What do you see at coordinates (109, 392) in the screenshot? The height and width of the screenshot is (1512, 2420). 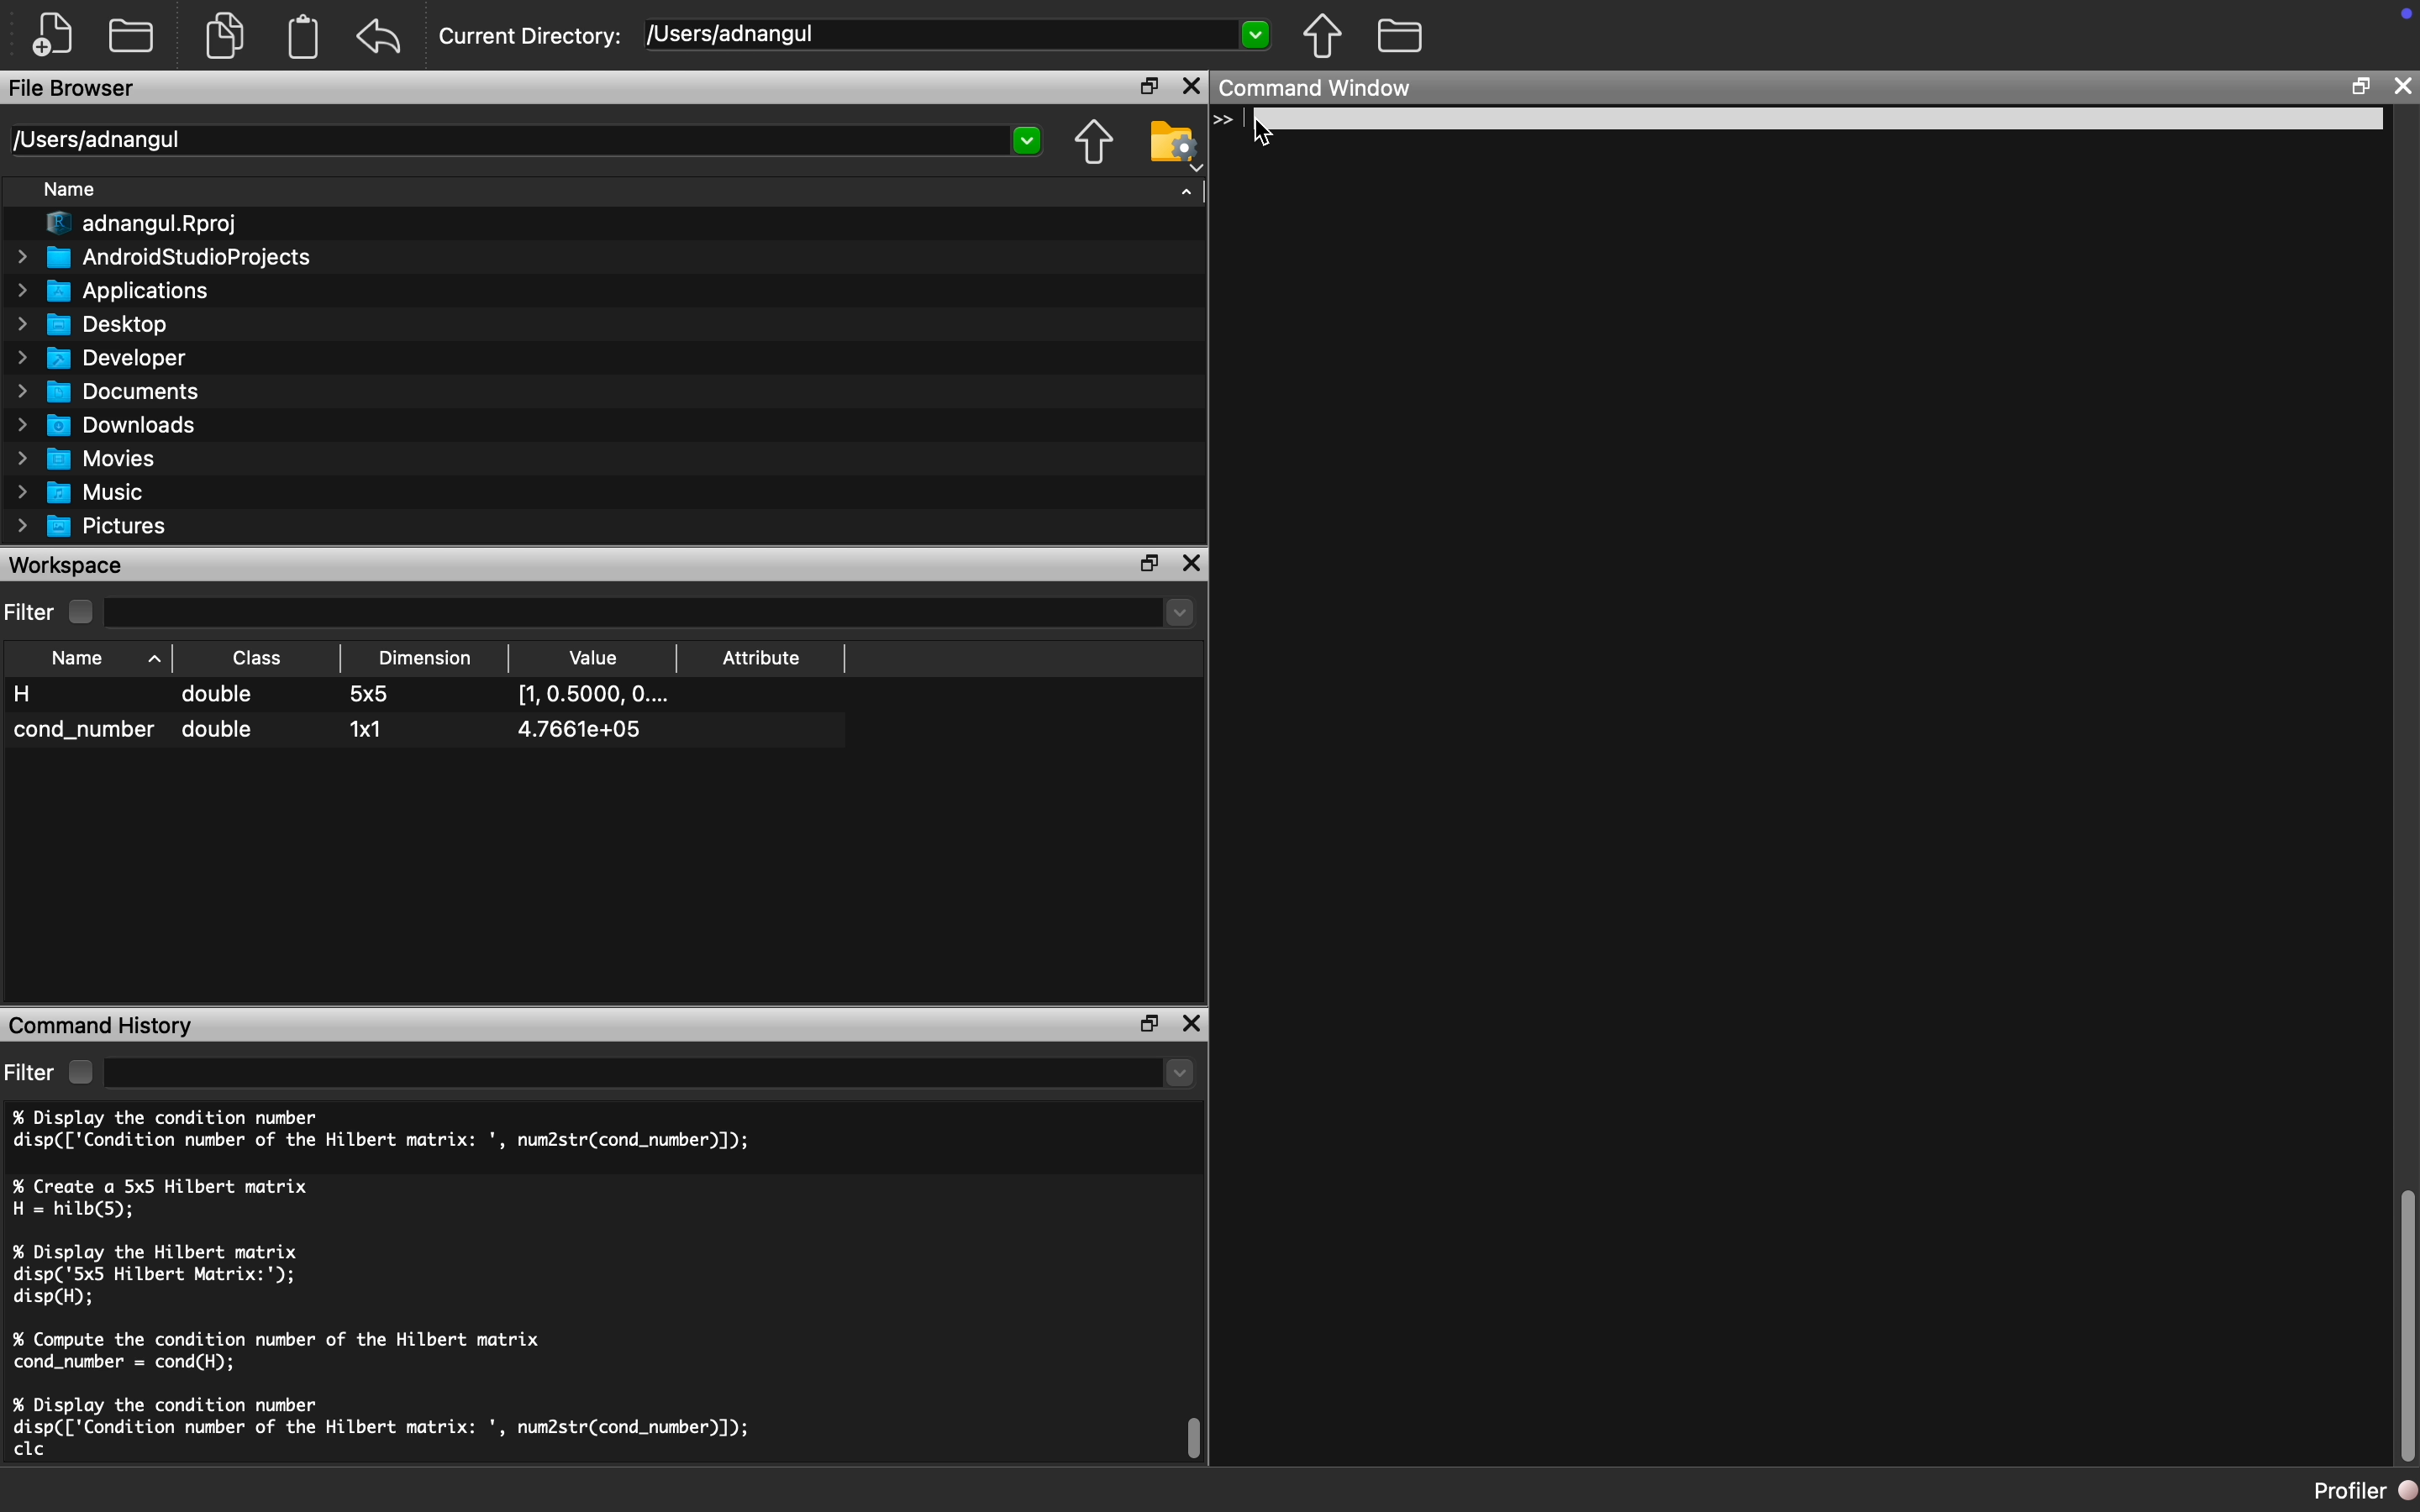 I see `Documents` at bounding box center [109, 392].